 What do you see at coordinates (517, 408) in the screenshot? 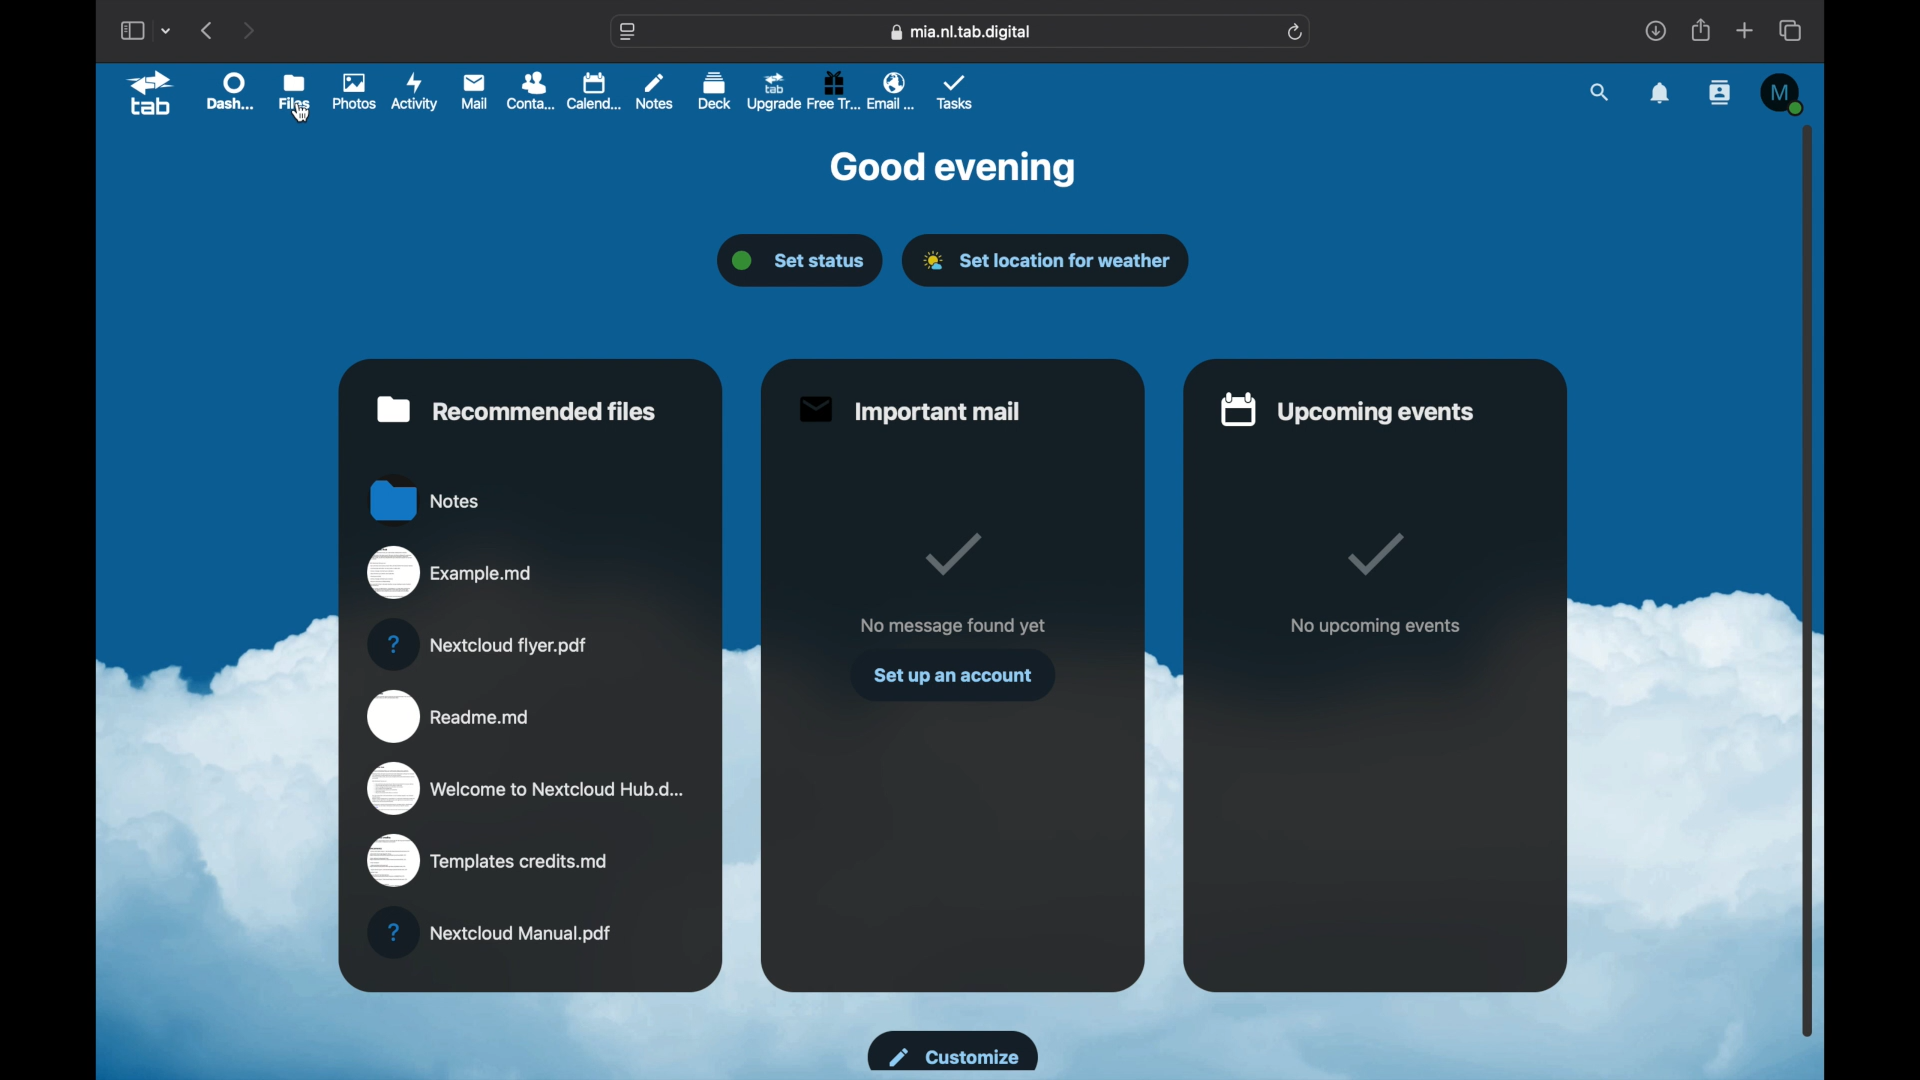
I see `recommended files` at bounding box center [517, 408].